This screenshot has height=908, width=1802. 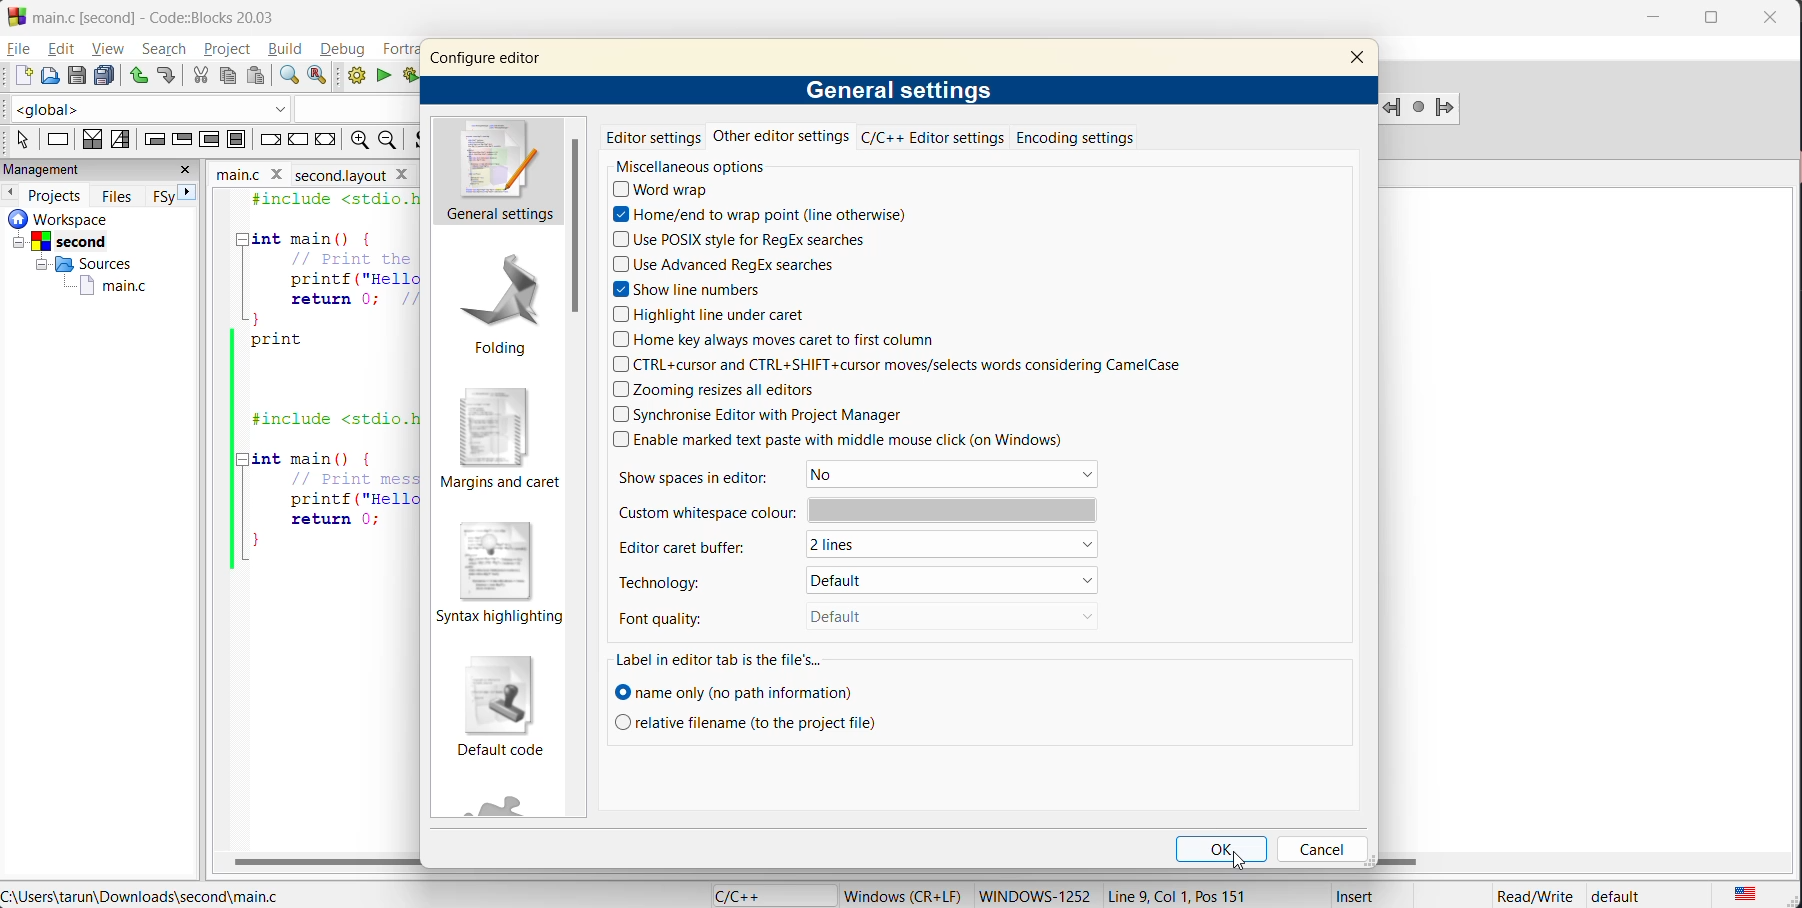 I want to click on select, so click(x=18, y=141).